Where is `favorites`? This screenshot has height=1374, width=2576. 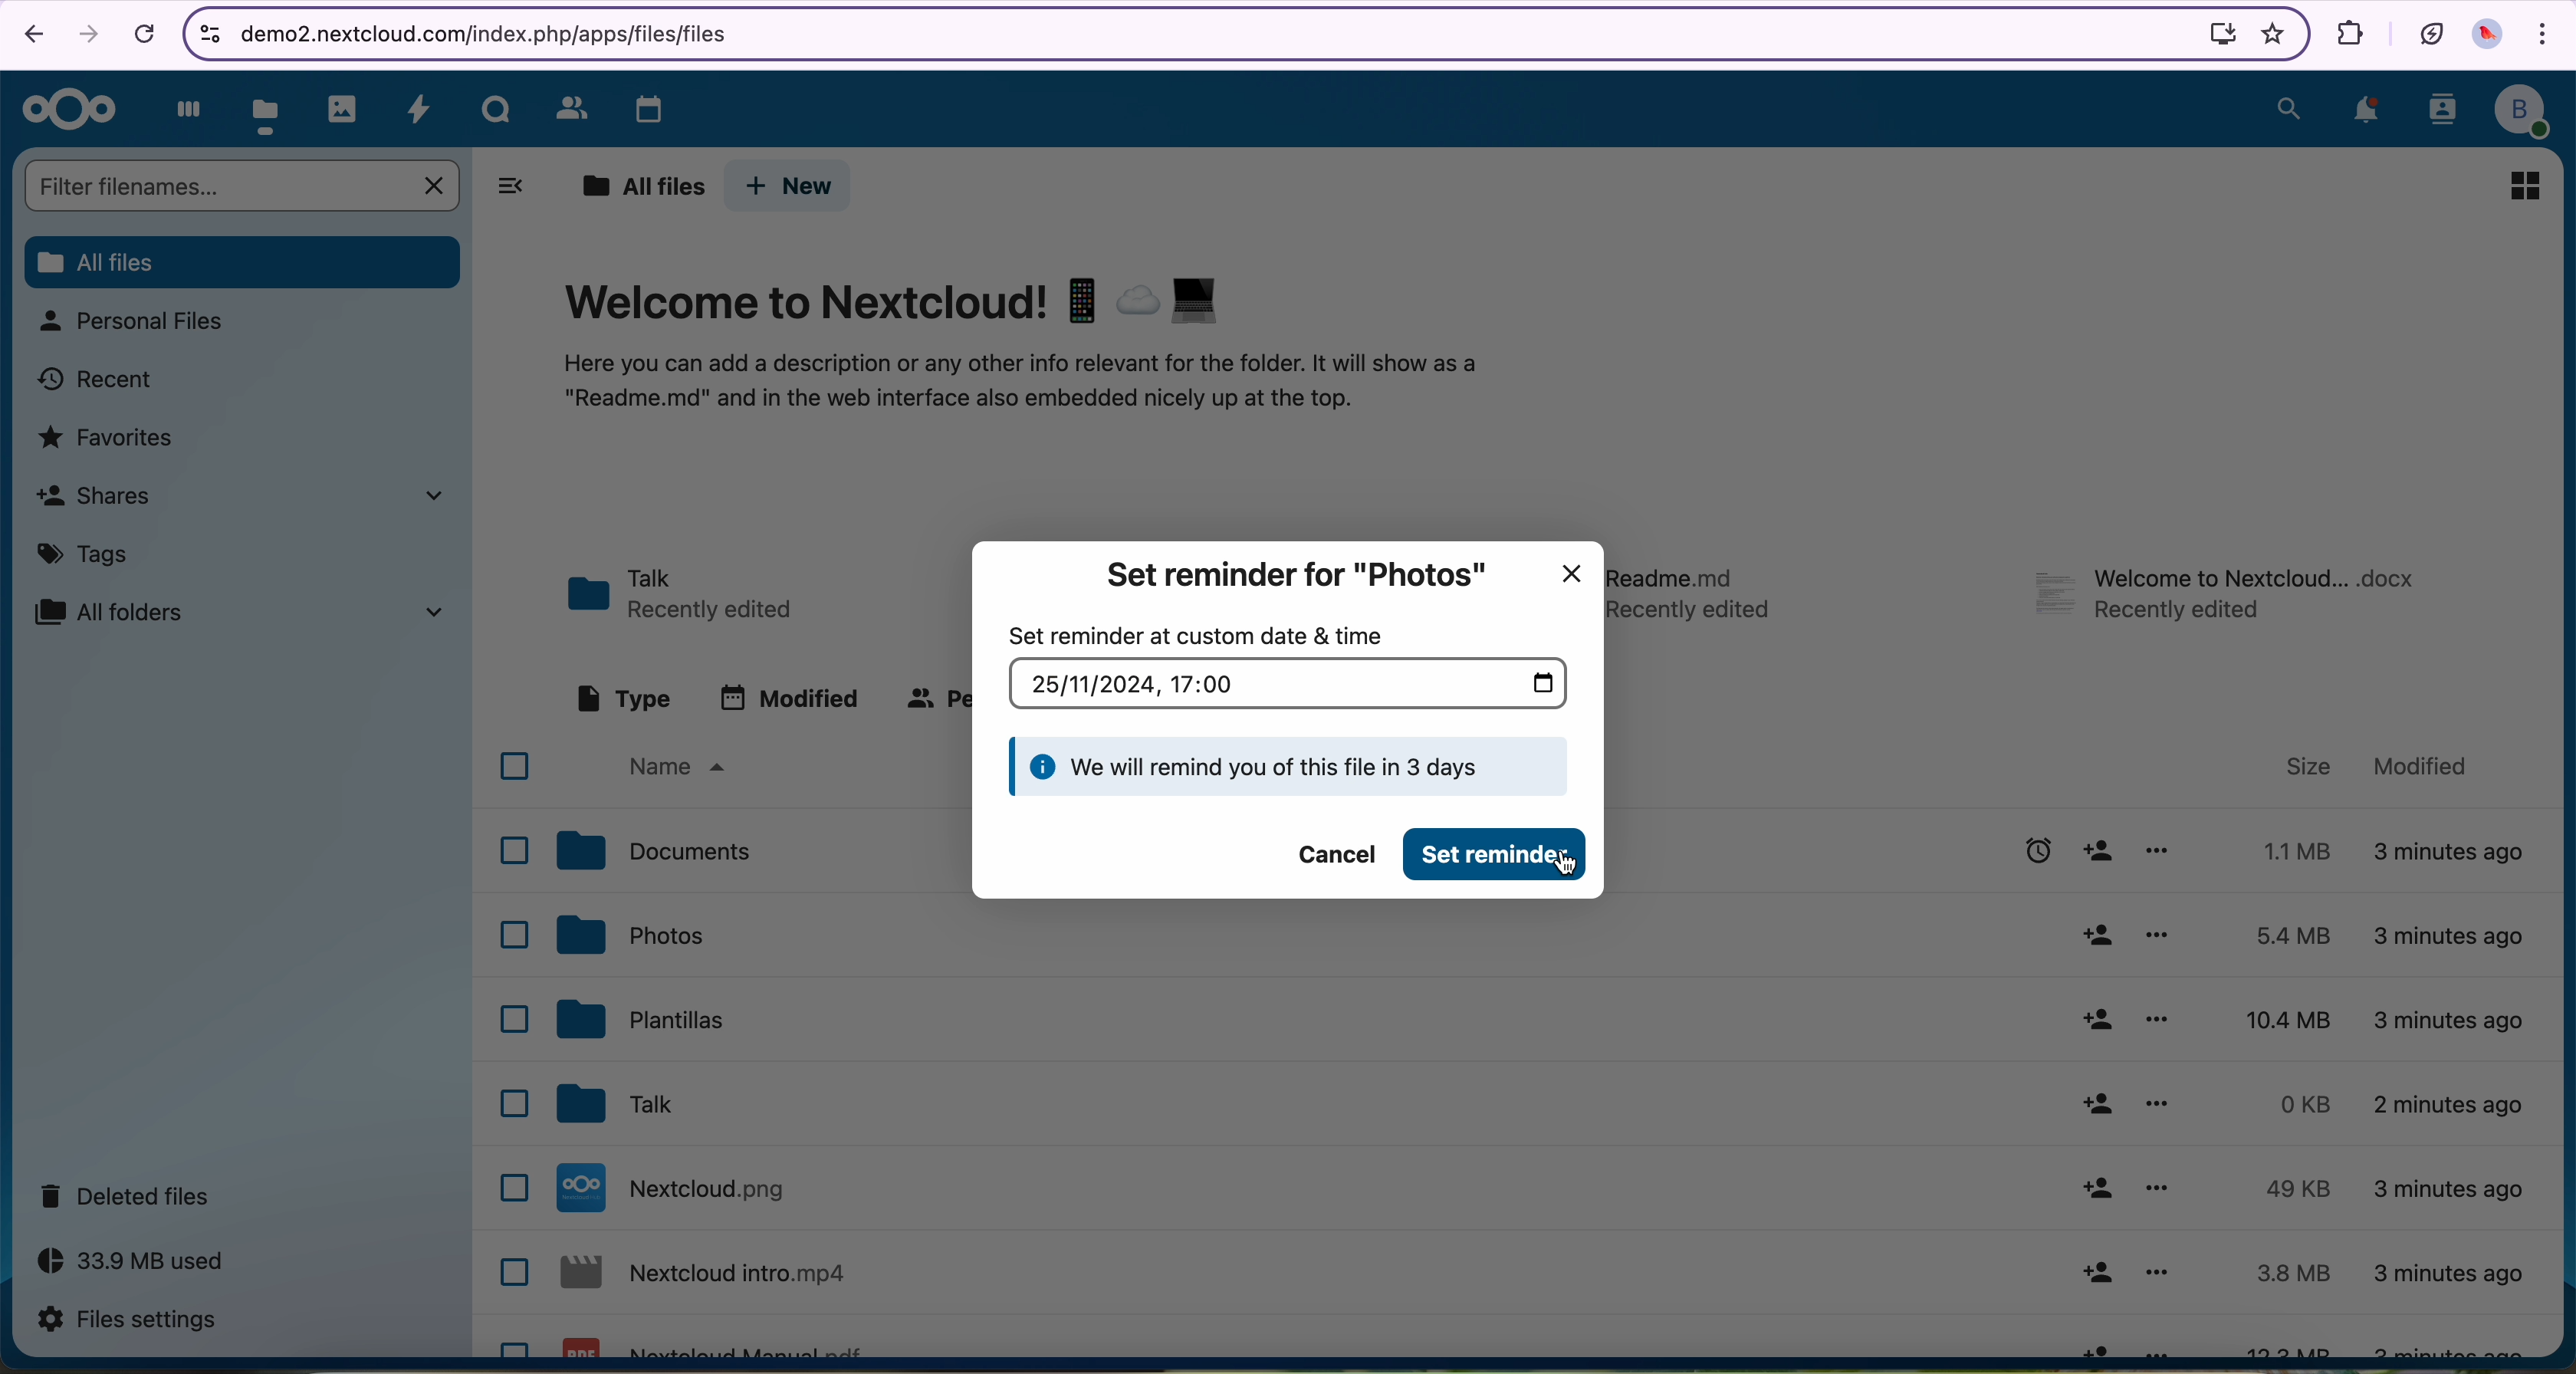
favorites is located at coordinates (109, 439).